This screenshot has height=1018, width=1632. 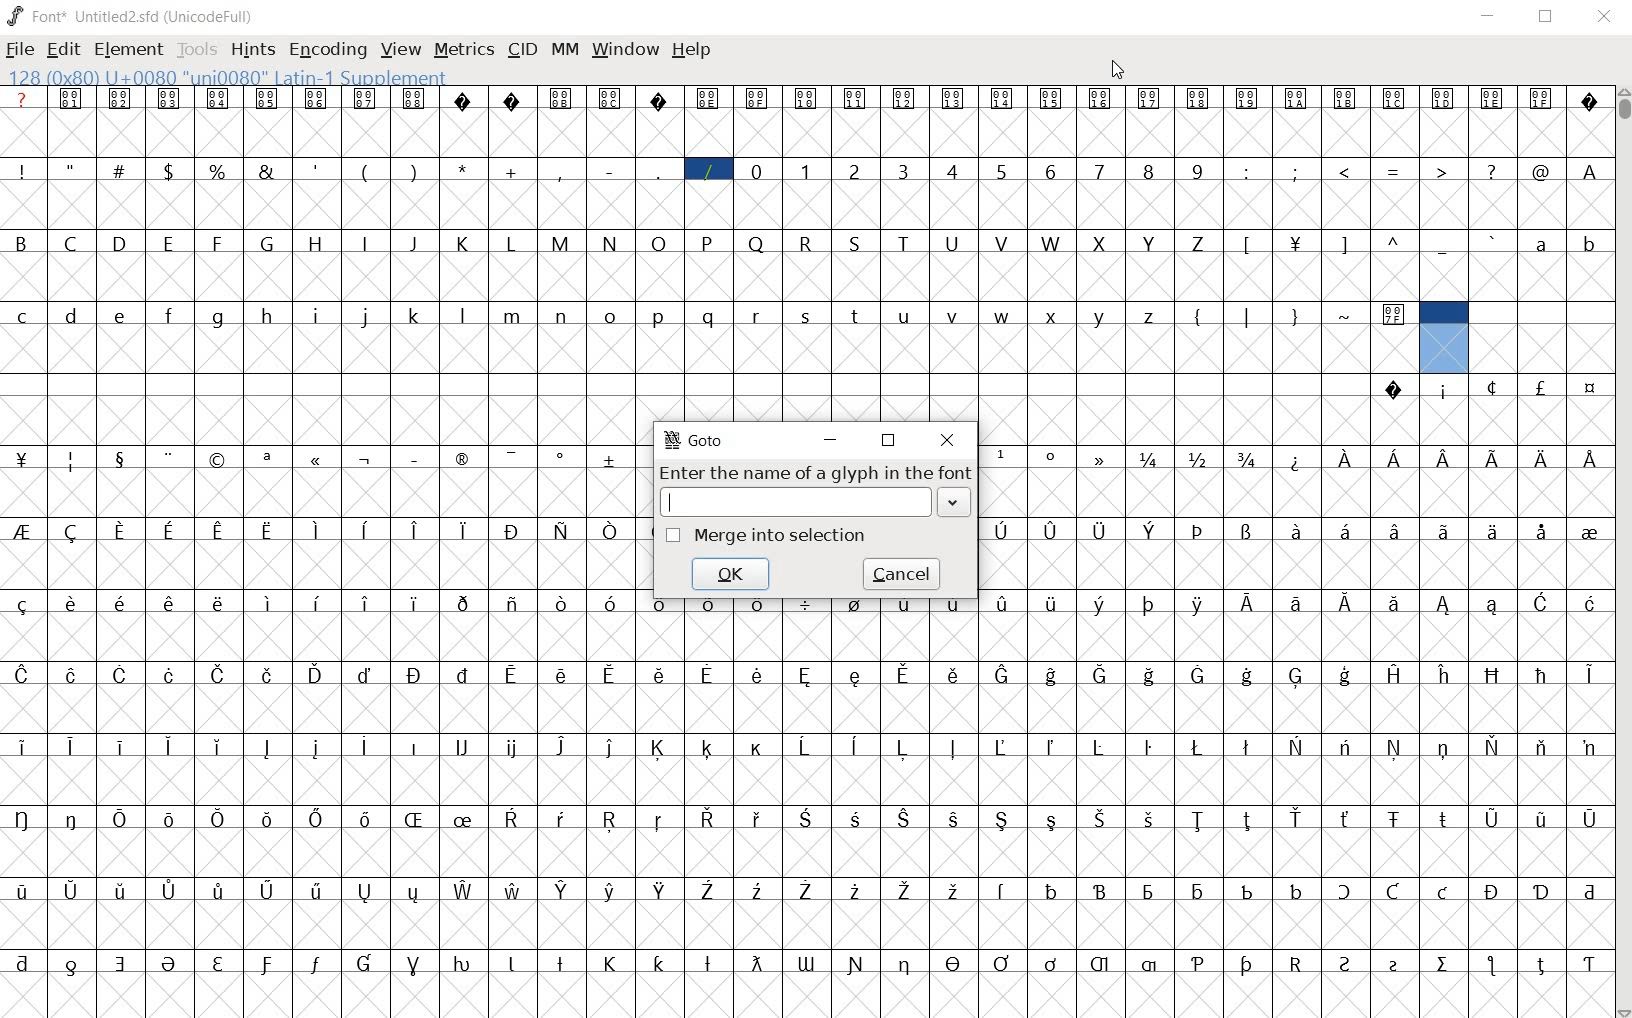 I want to click on Minimize, so click(x=1489, y=18).